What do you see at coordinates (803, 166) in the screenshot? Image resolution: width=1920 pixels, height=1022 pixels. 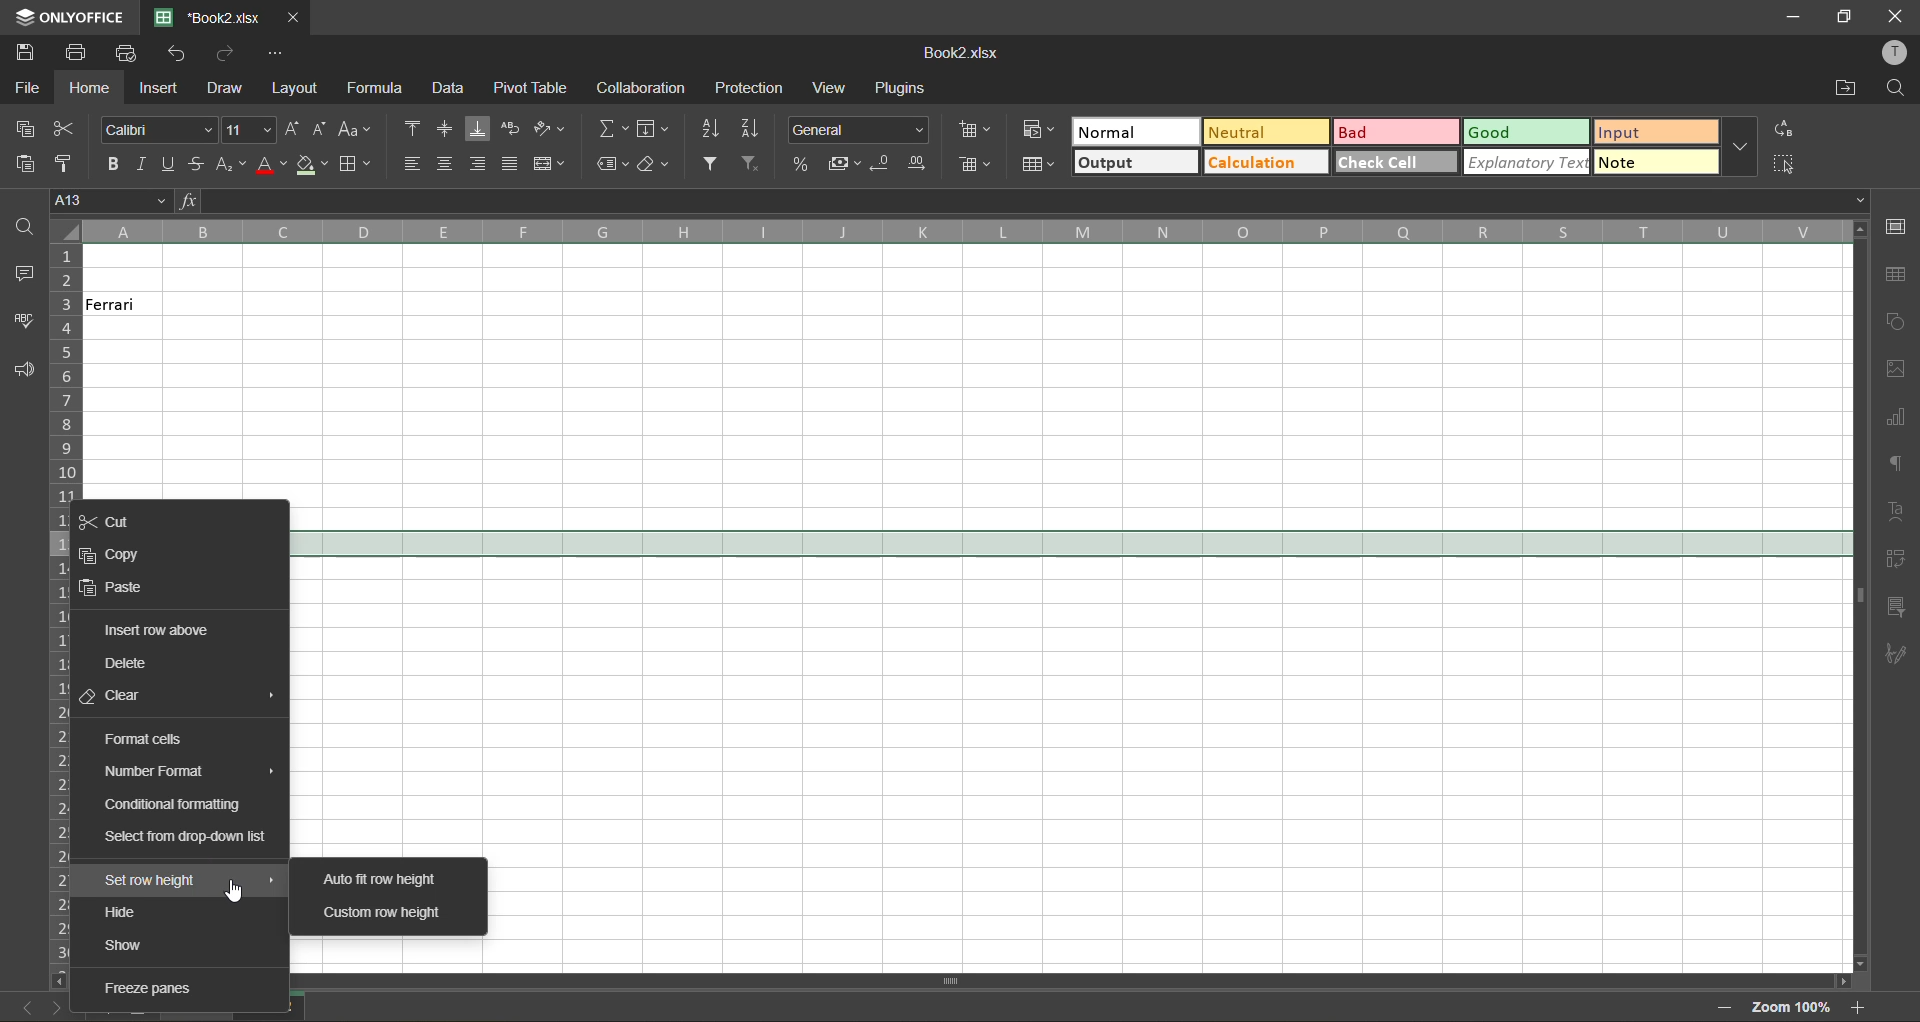 I see `percent` at bounding box center [803, 166].